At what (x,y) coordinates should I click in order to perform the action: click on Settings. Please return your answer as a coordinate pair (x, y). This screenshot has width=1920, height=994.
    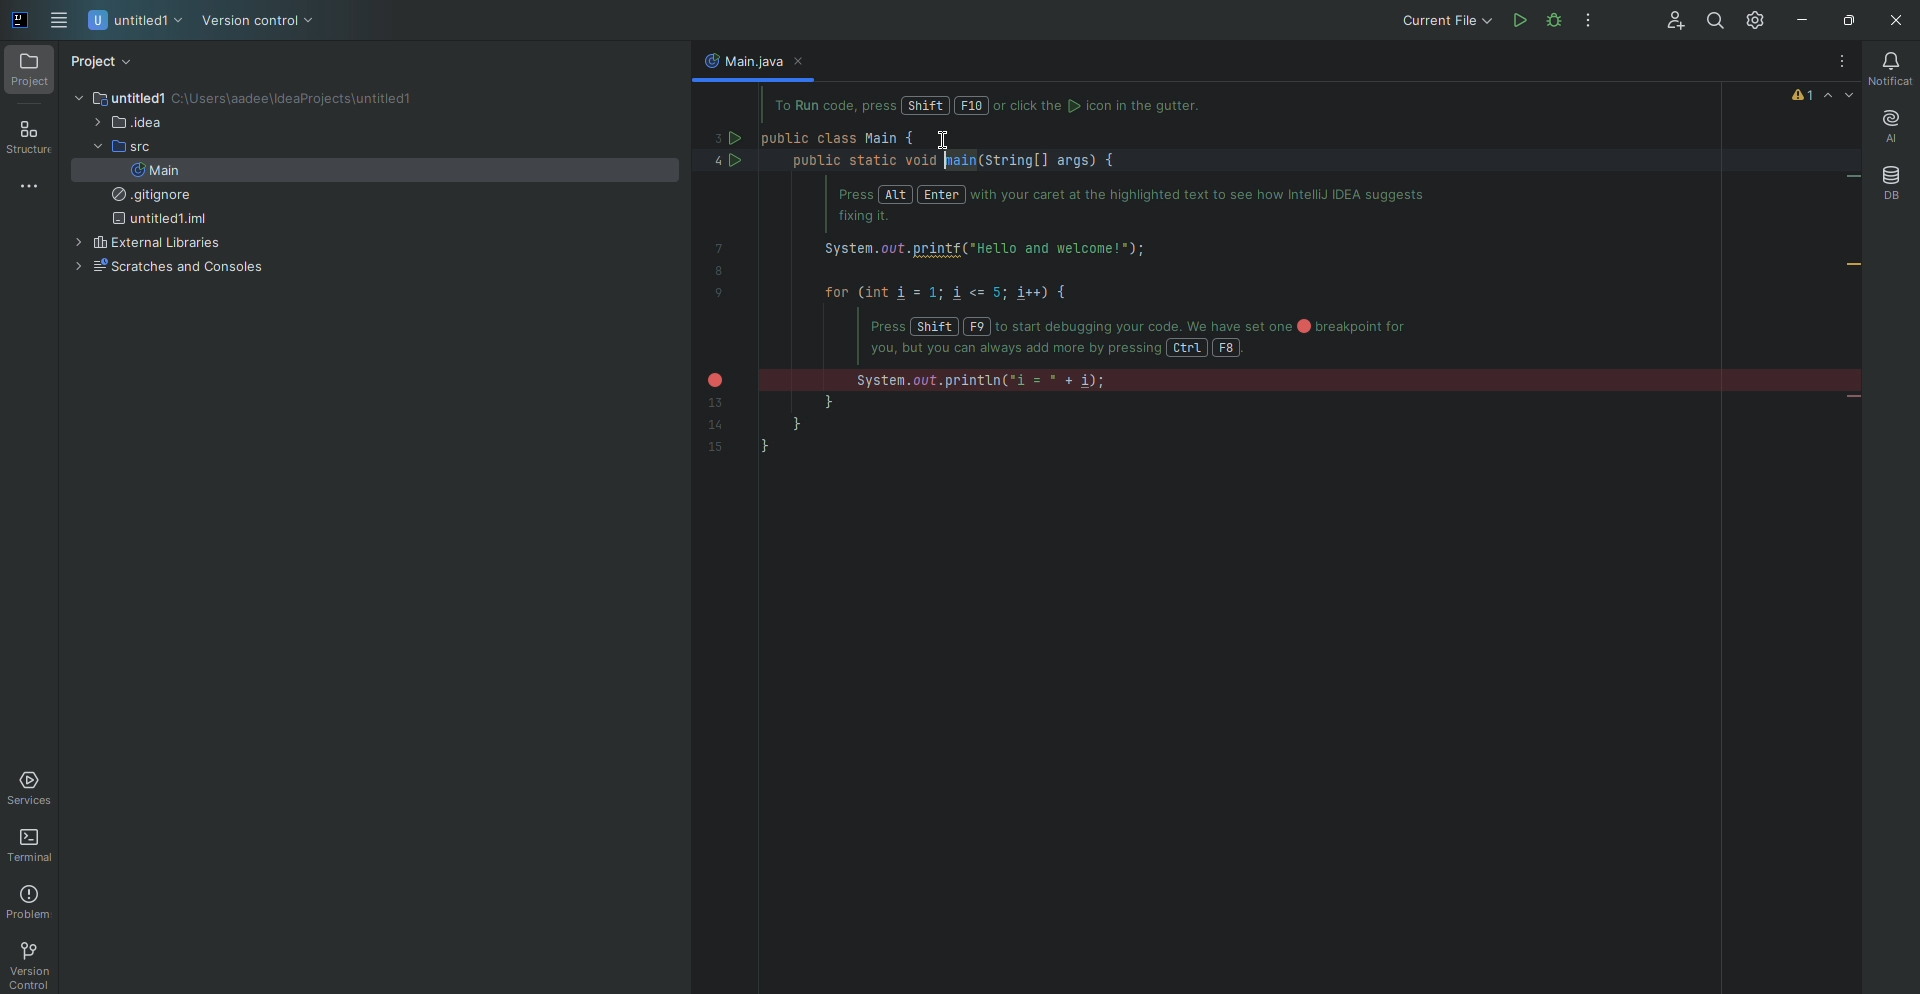
    Looking at the image, I should click on (1758, 19).